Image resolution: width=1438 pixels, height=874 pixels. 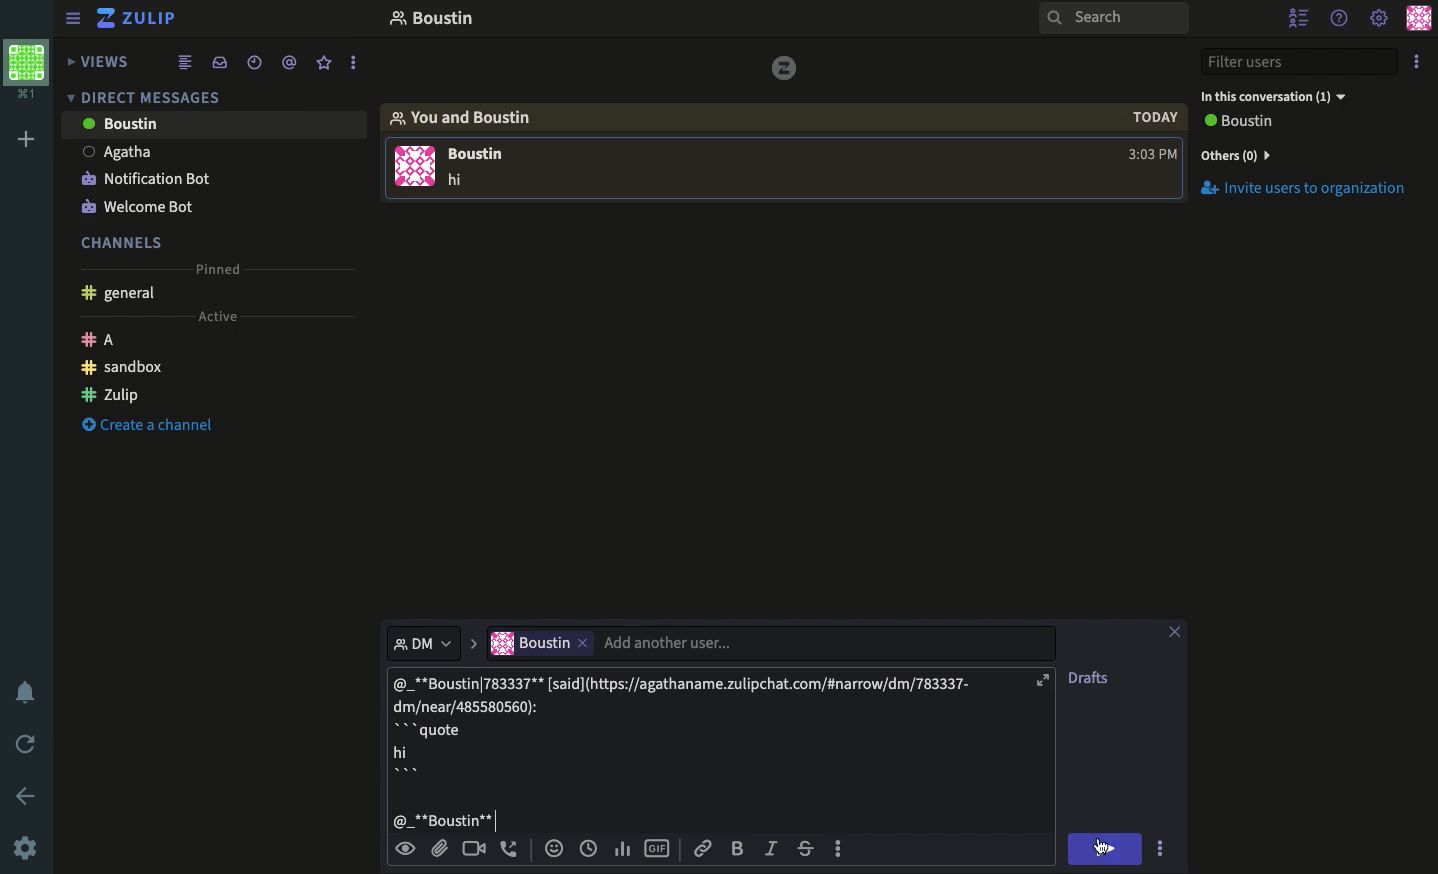 I want to click on User Input, so click(x=625, y=642).